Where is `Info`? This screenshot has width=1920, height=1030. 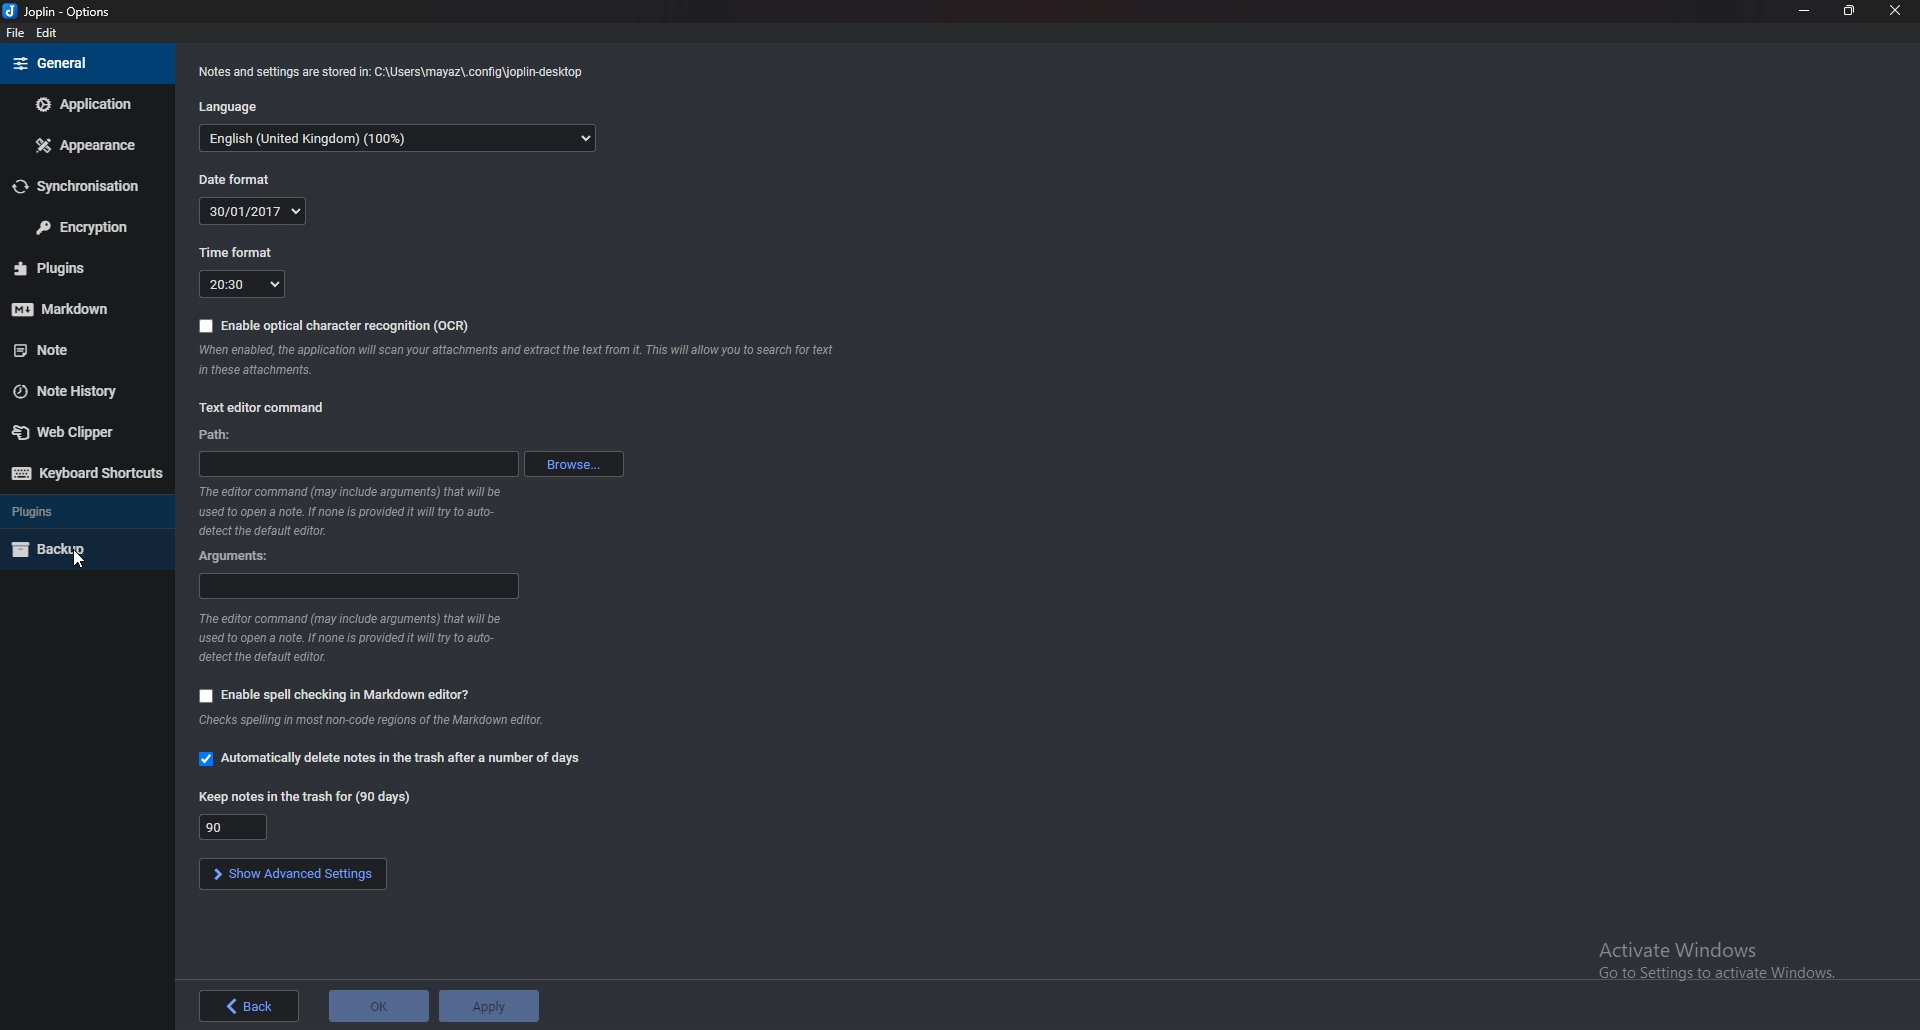
Info is located at coordinates (393, 72).